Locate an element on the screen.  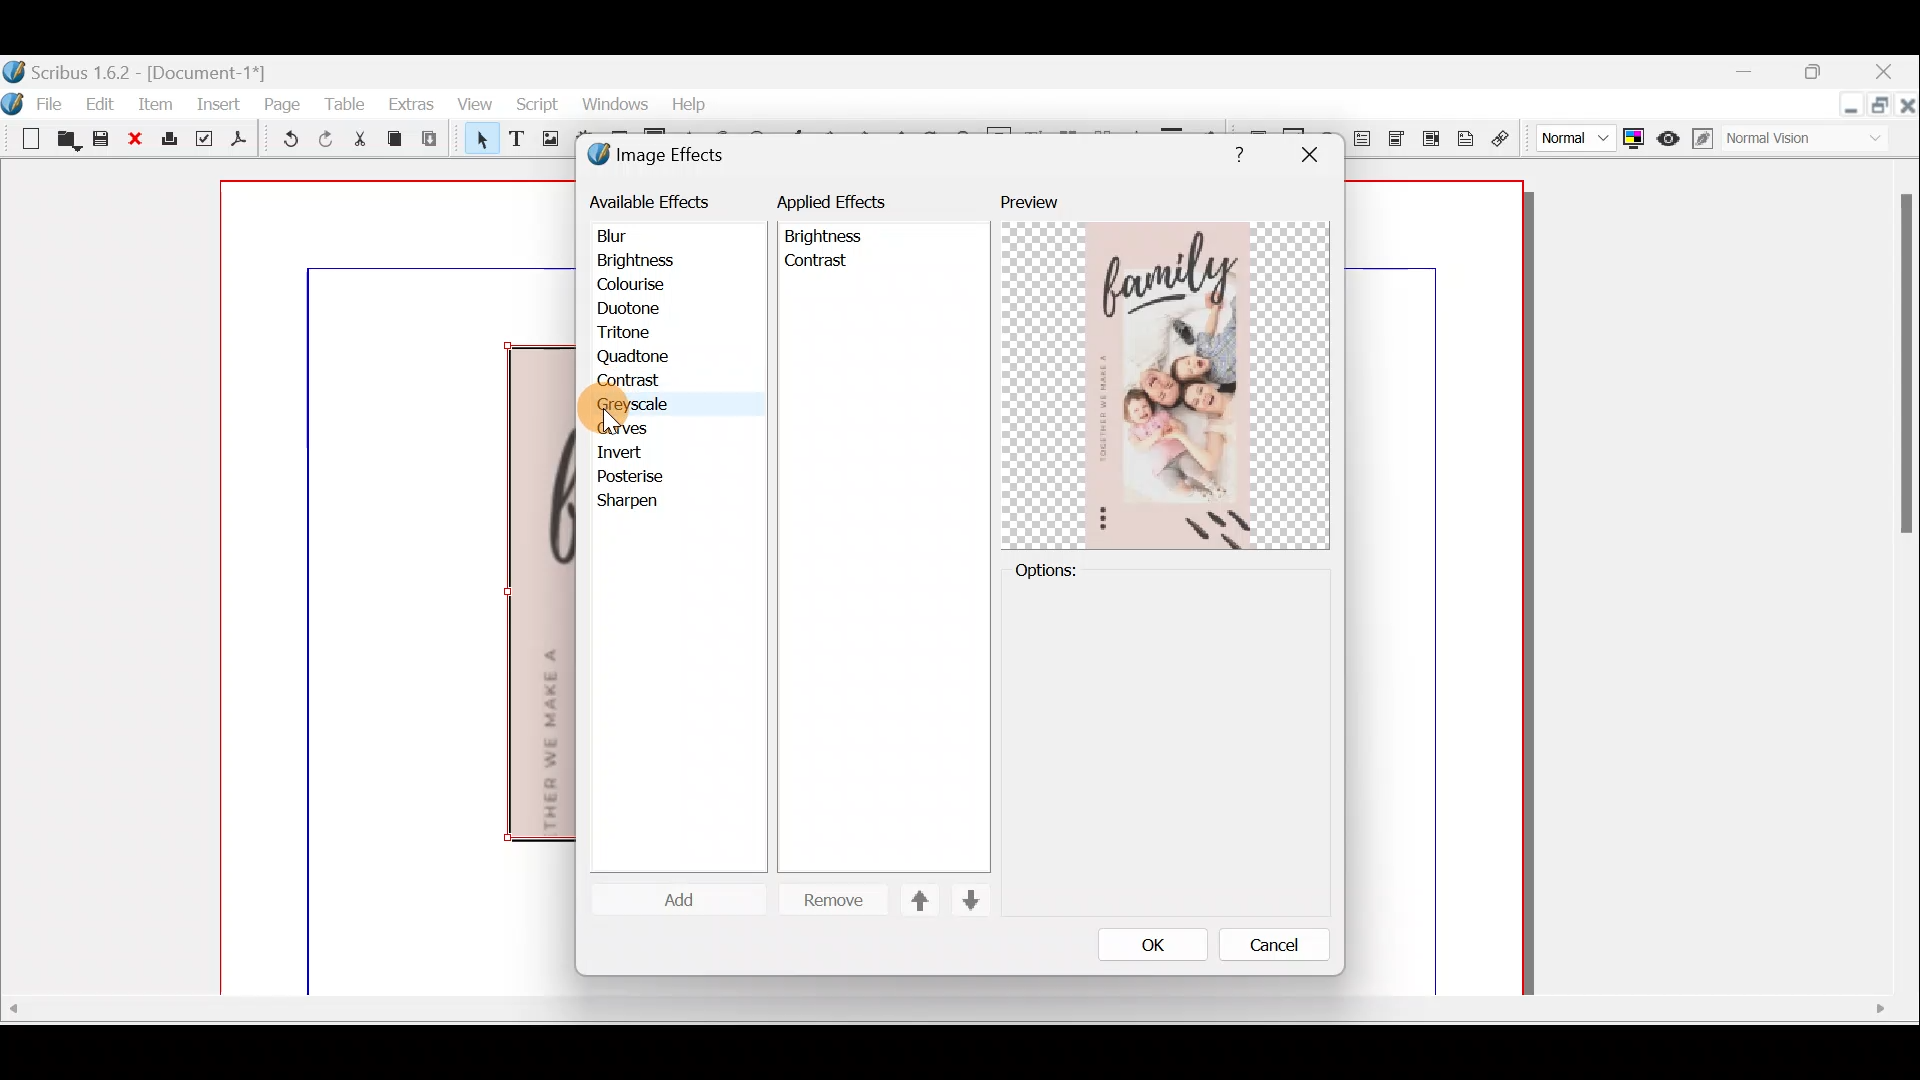
New is located at coordinates (23, 140).